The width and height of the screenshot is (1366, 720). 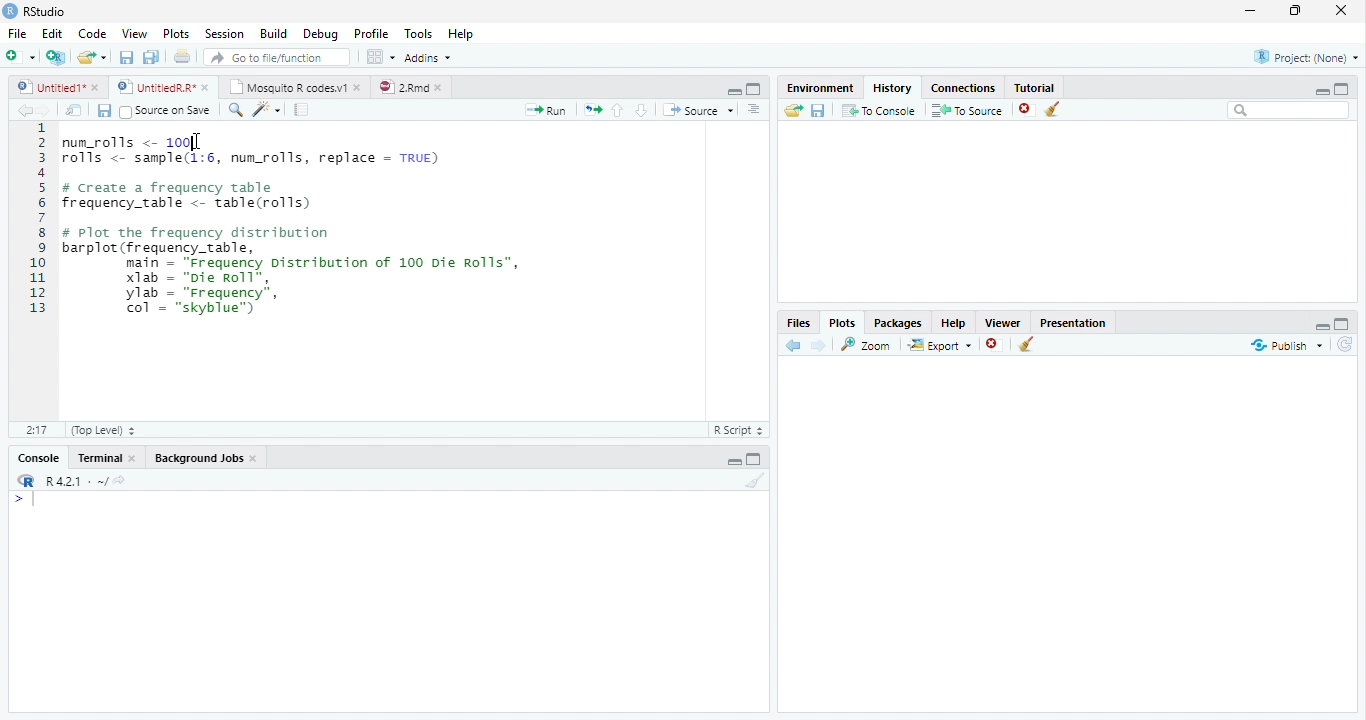 I want to click on Edit, so click(x=53, y=31).